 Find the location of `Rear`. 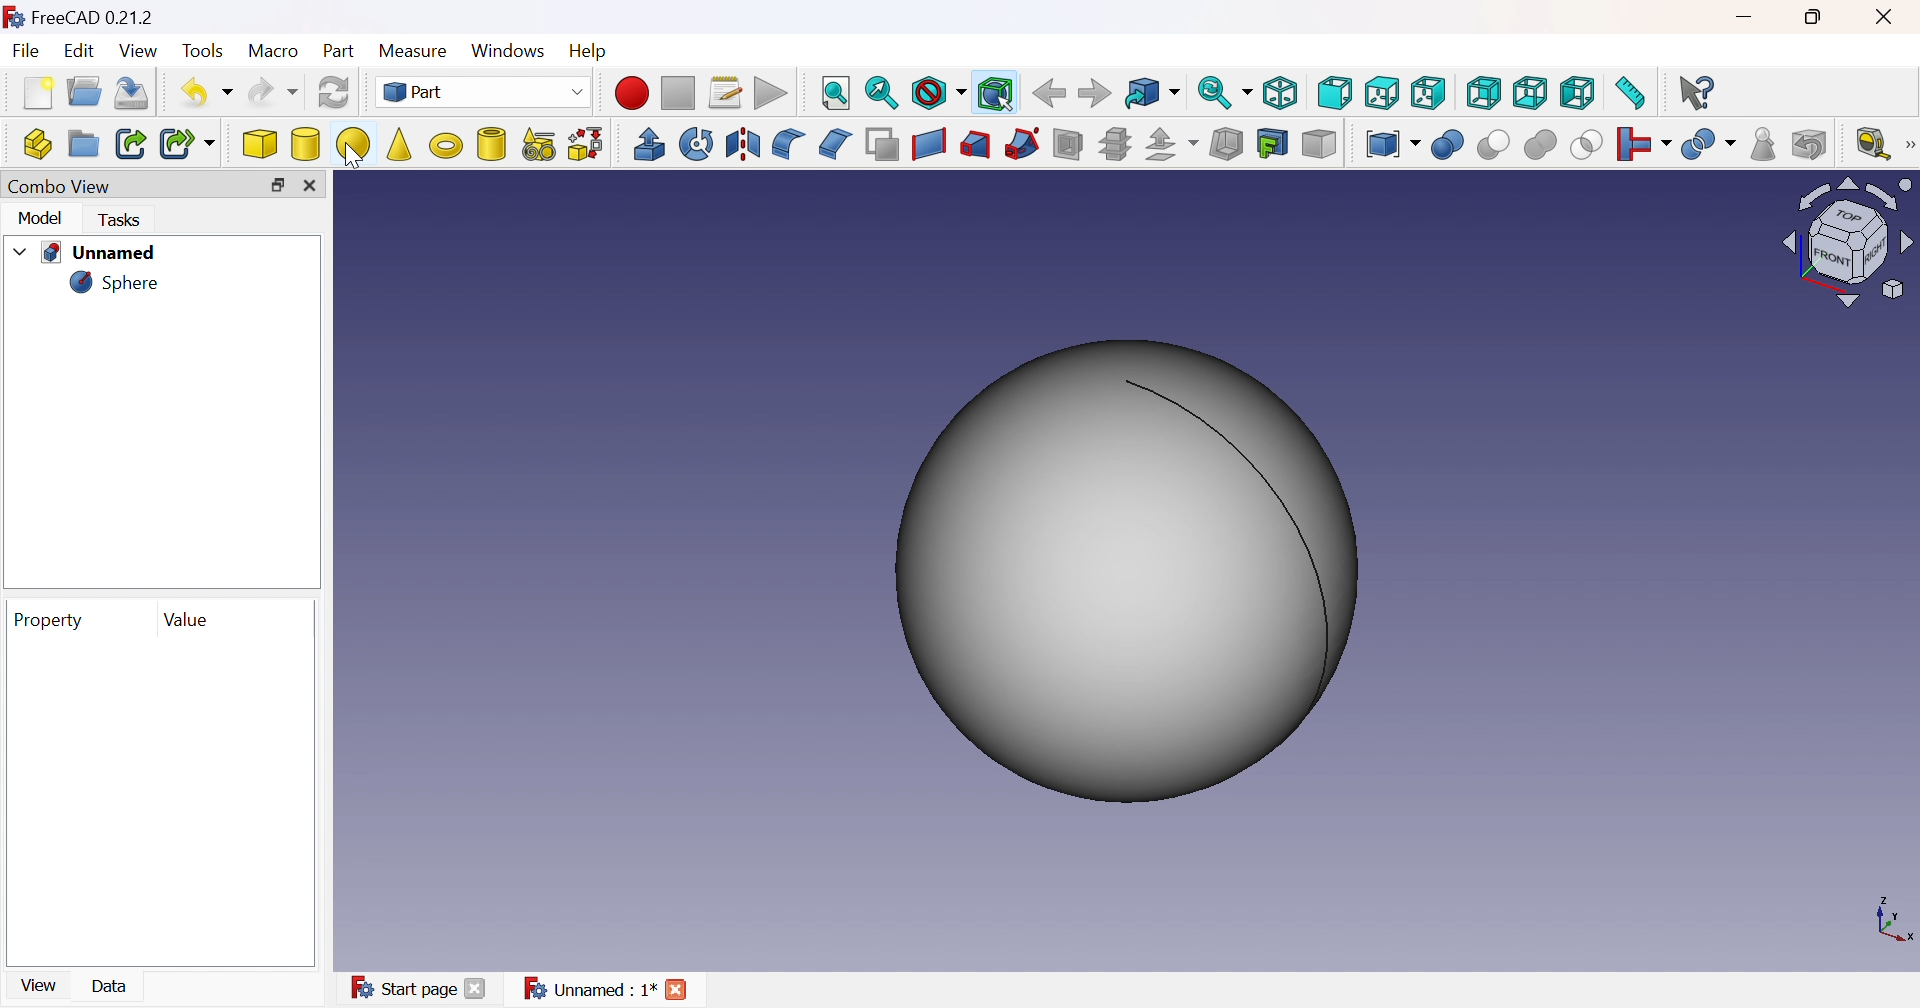

Rear is located at coordinates (1483, 94).